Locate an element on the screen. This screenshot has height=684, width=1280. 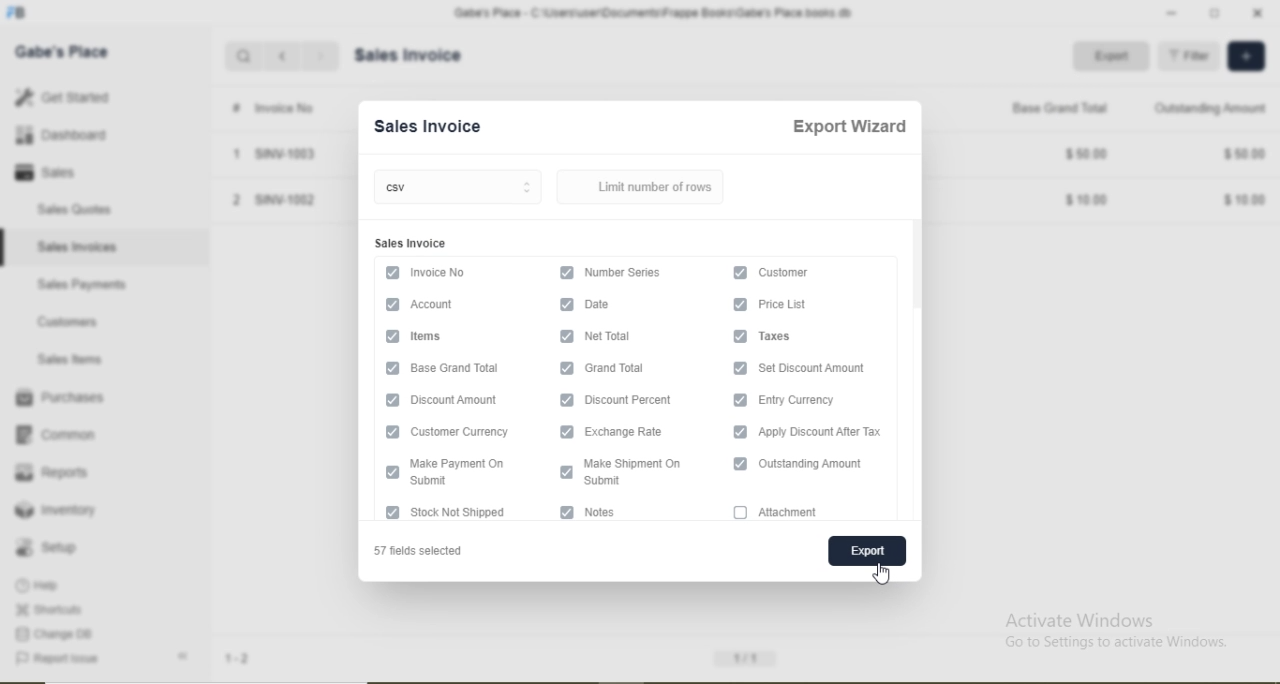
close is located at coordinates (1263, 13).